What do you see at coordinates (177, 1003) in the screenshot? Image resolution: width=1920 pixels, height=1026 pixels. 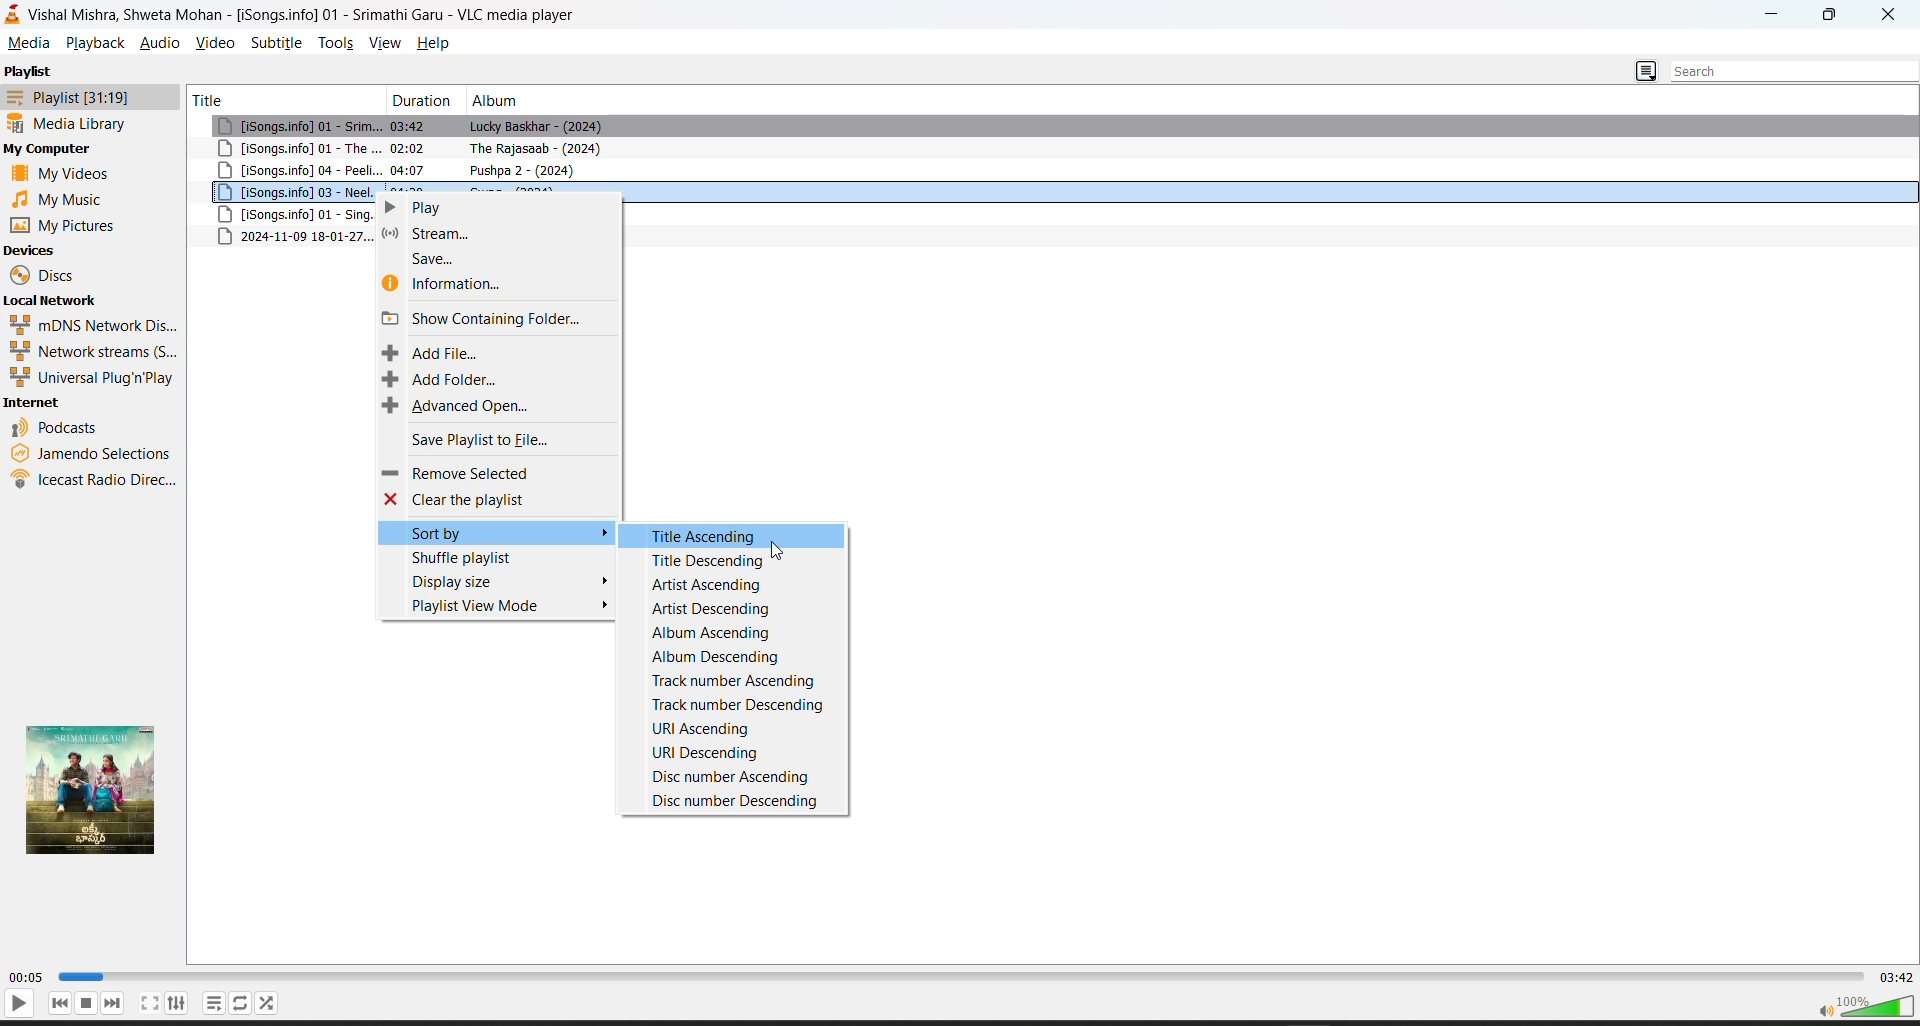 I see `settings` at bounding box center [177, 1003].